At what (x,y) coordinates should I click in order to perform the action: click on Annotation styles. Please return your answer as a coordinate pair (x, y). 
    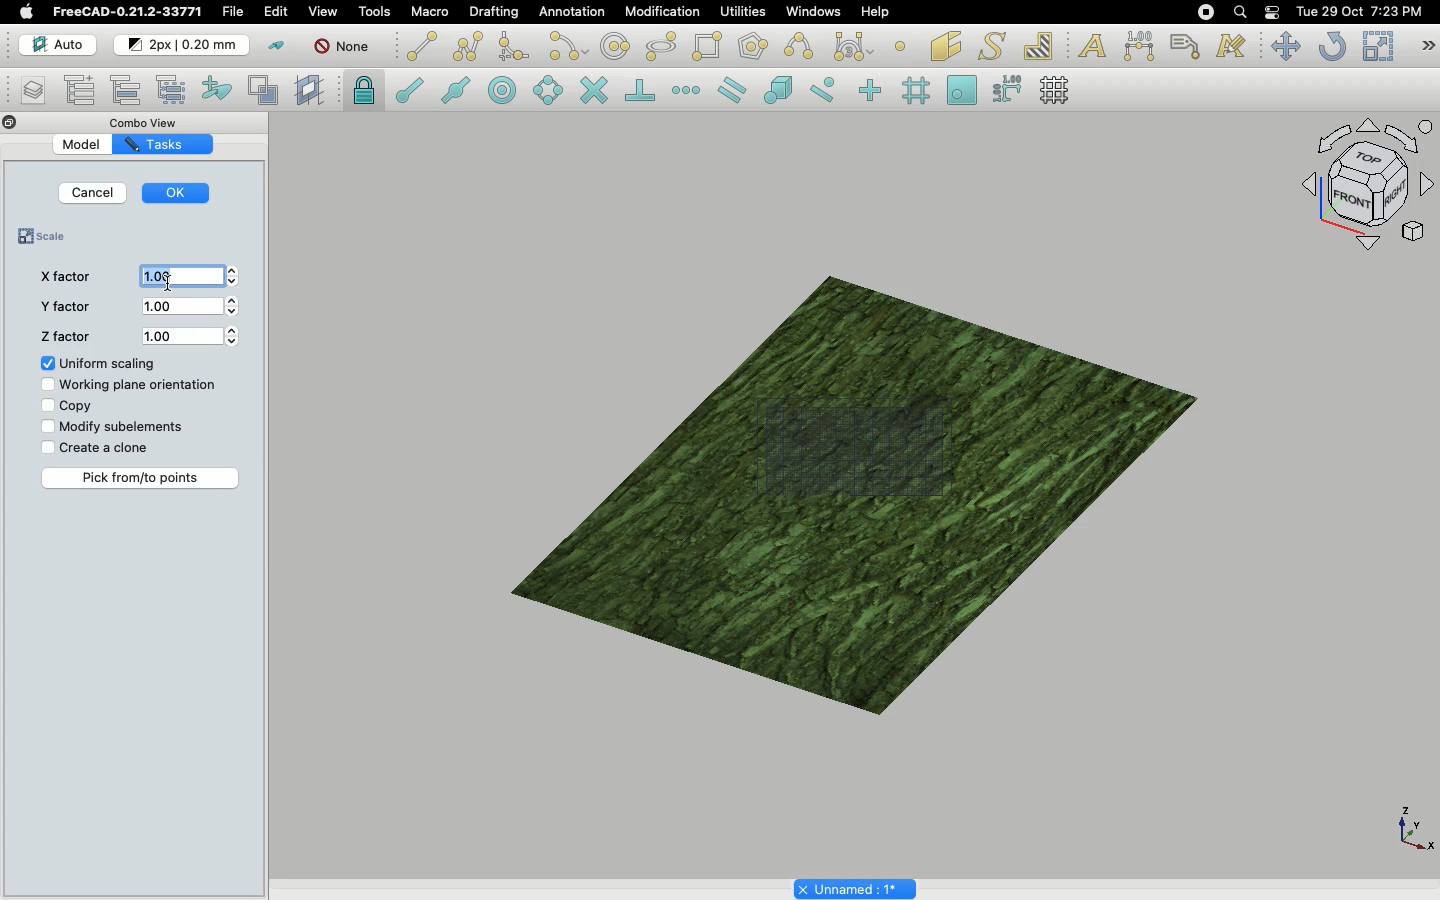
    Looking at the image, I should click on (1230, 48).